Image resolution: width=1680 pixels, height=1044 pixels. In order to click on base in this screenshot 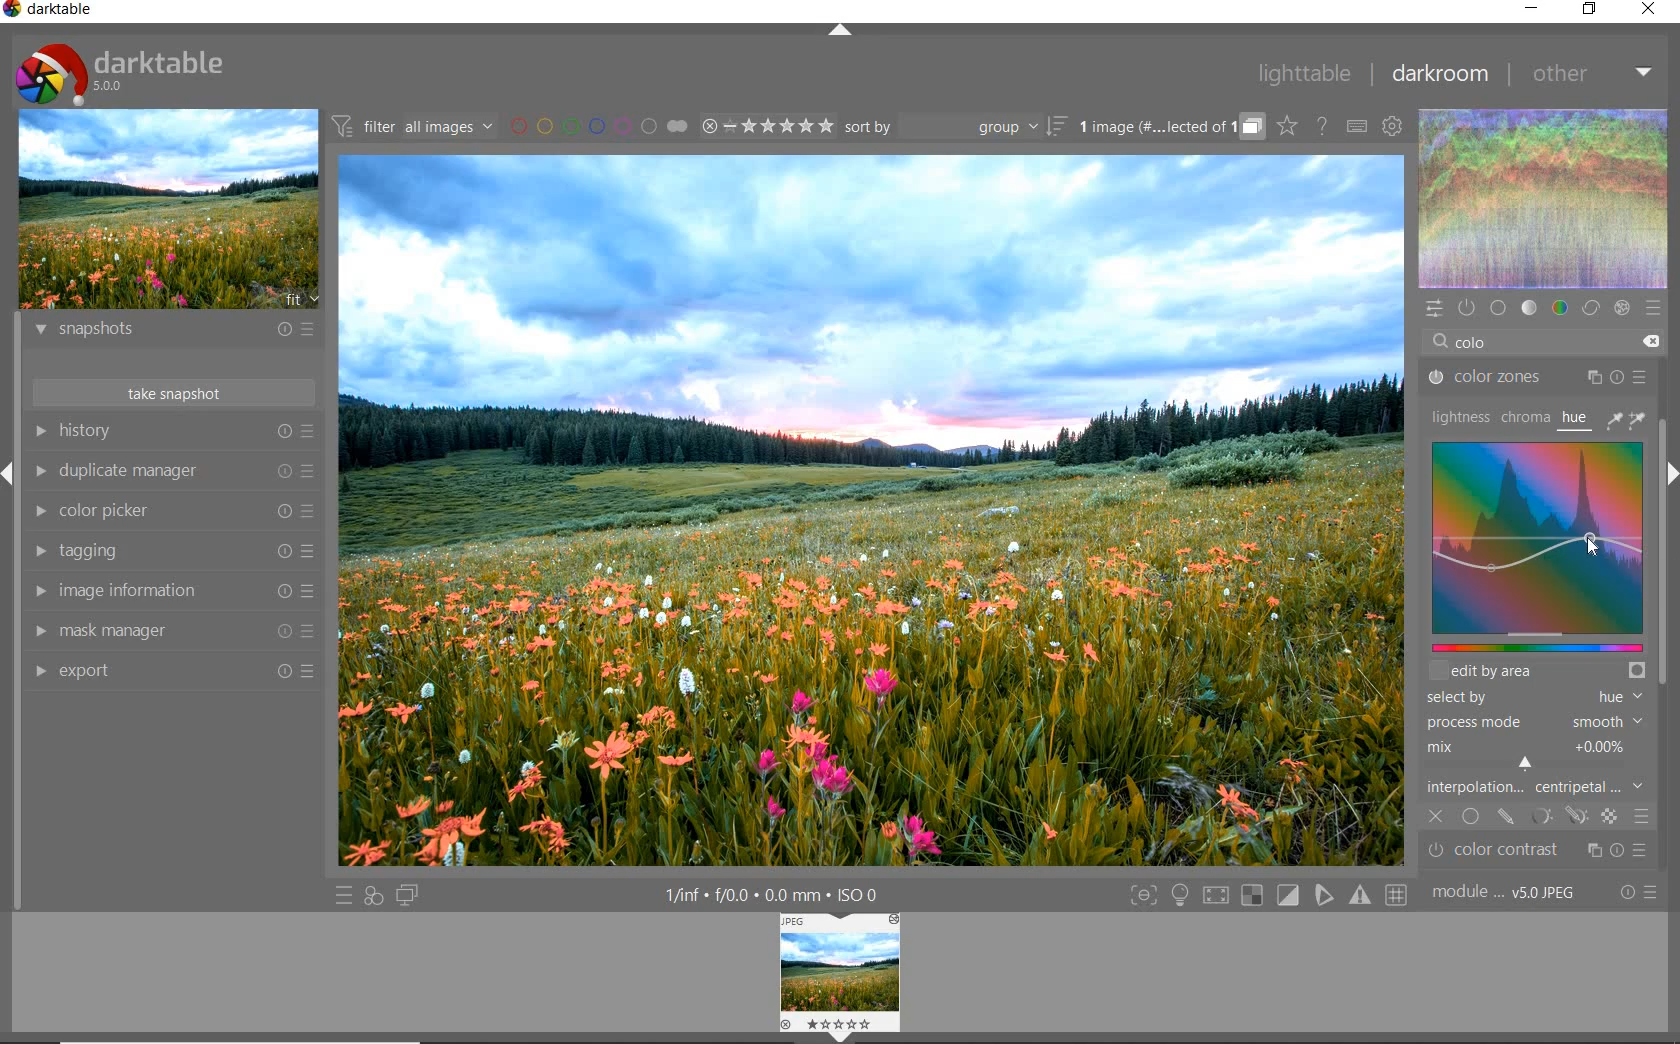, I will do `click(1498, 308)`.